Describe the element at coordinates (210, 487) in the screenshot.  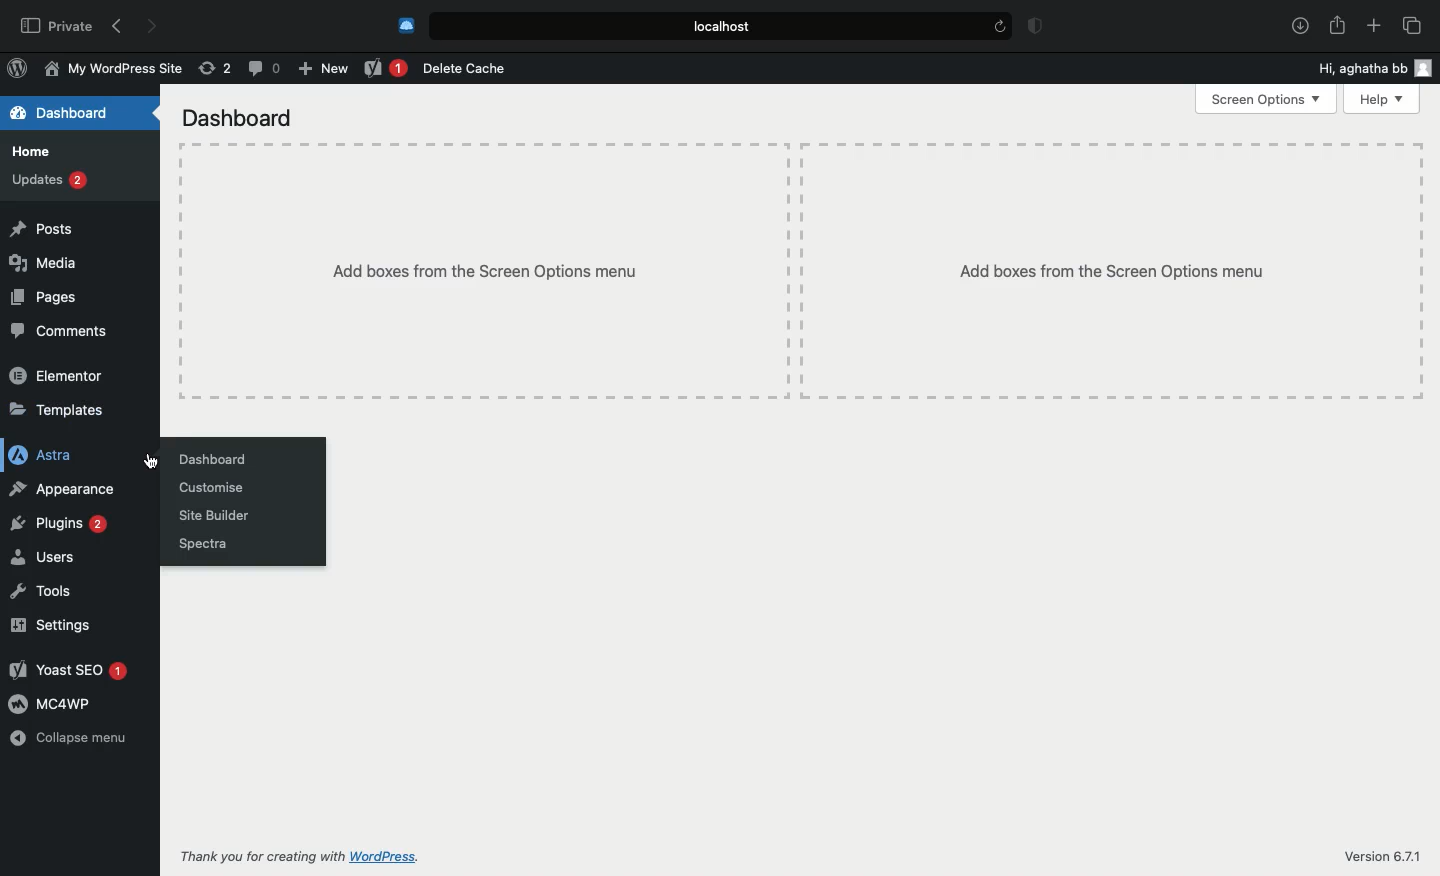
I see `Customize` at that location.